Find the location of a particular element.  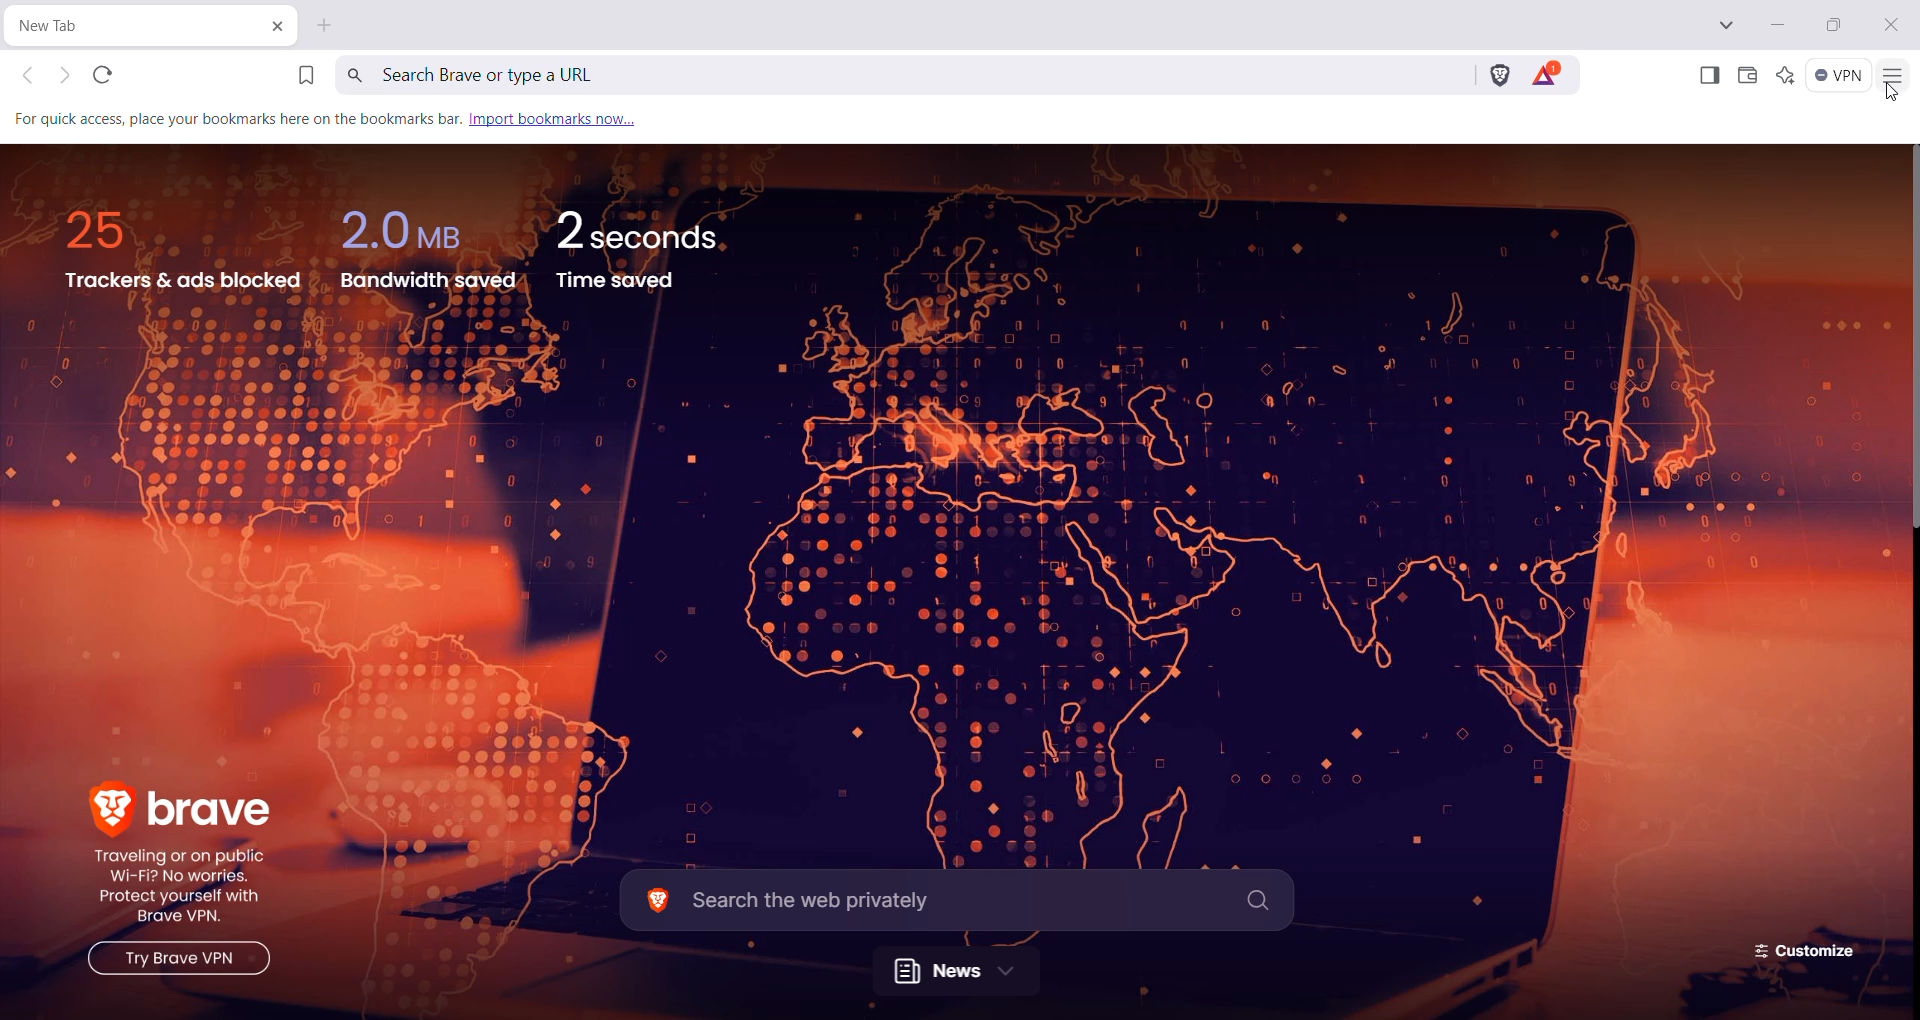

Show Sidebar is located at coordinates (1707, 75).